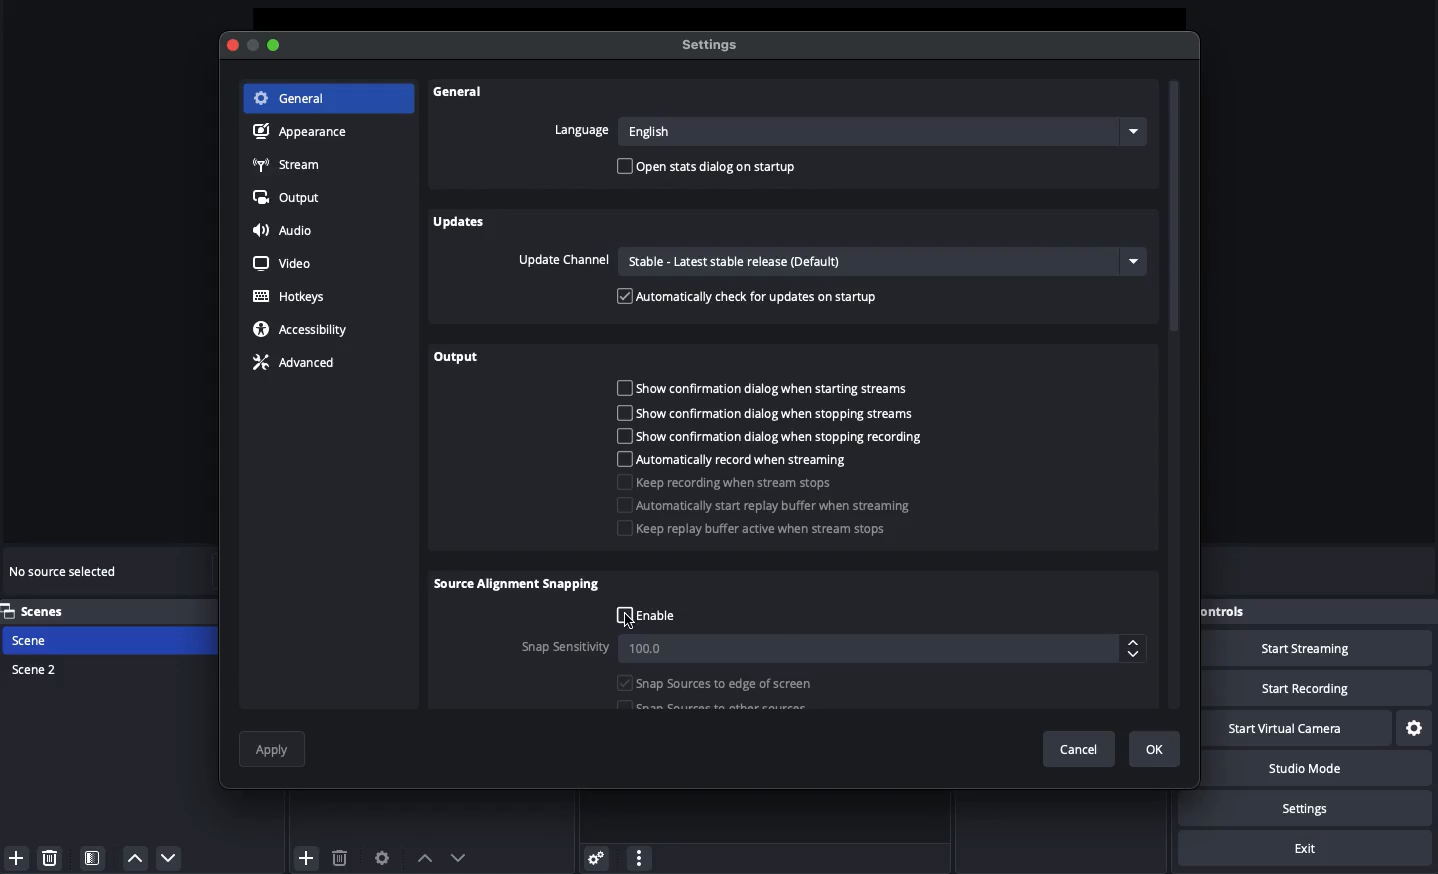 The image size is (1438, 874). I want to click on Up, so click(422, 854).